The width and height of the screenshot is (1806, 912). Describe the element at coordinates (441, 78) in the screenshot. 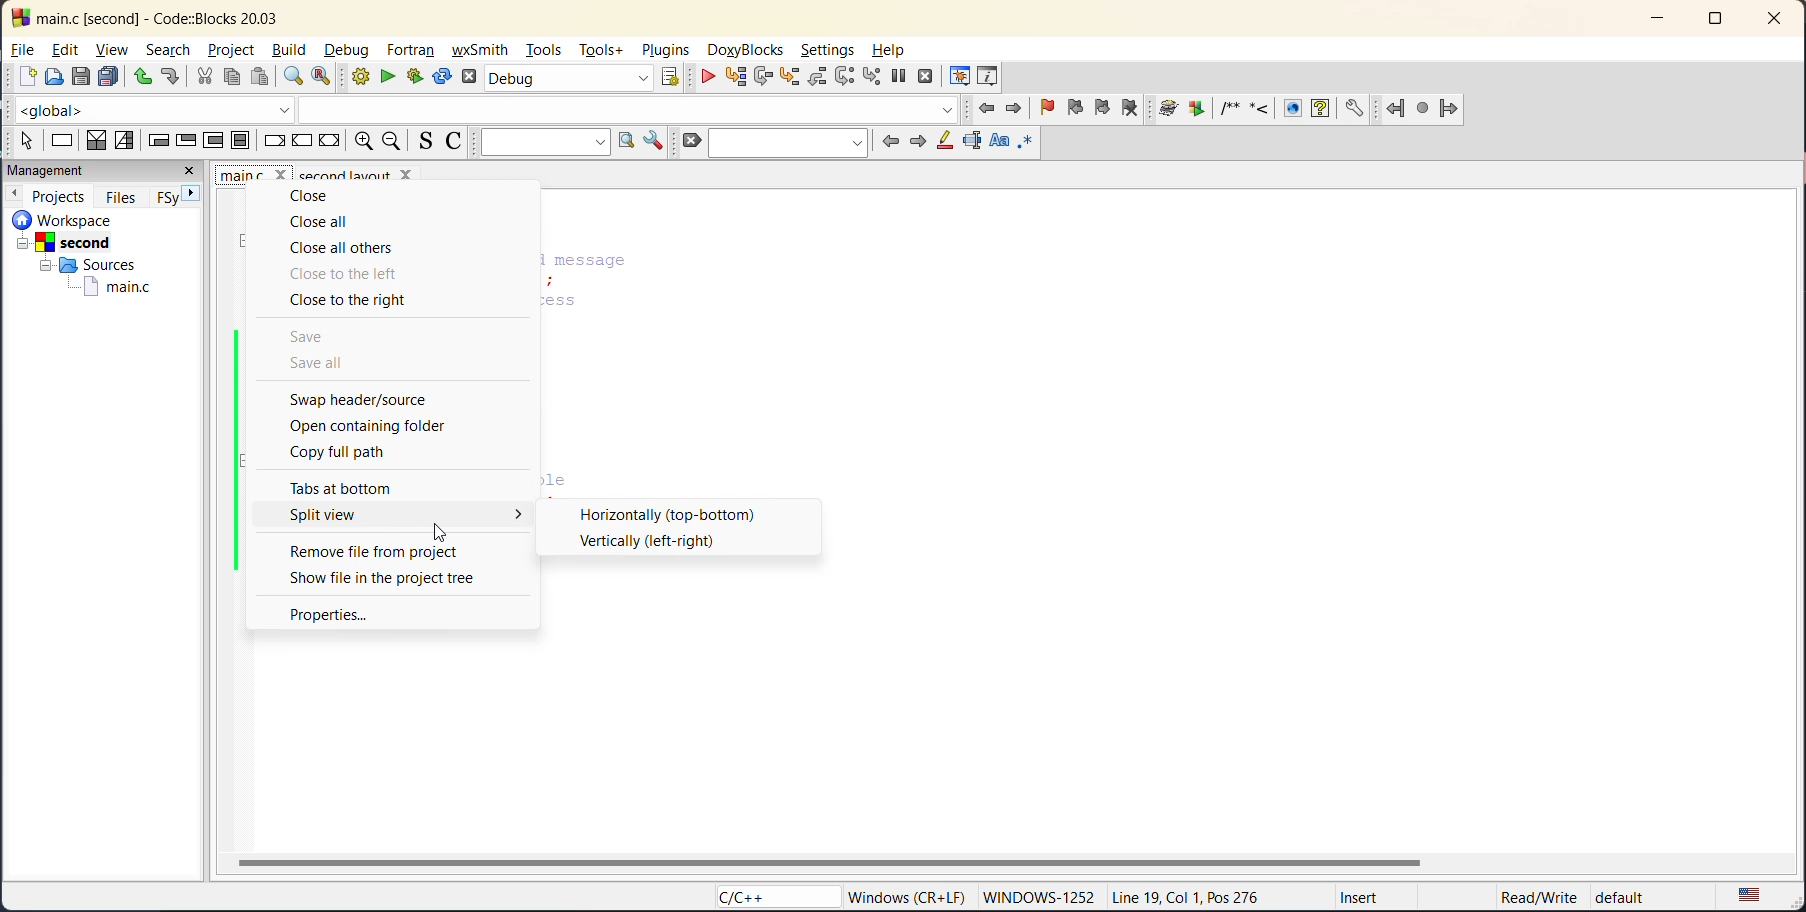

I see `rebuild` at that location.